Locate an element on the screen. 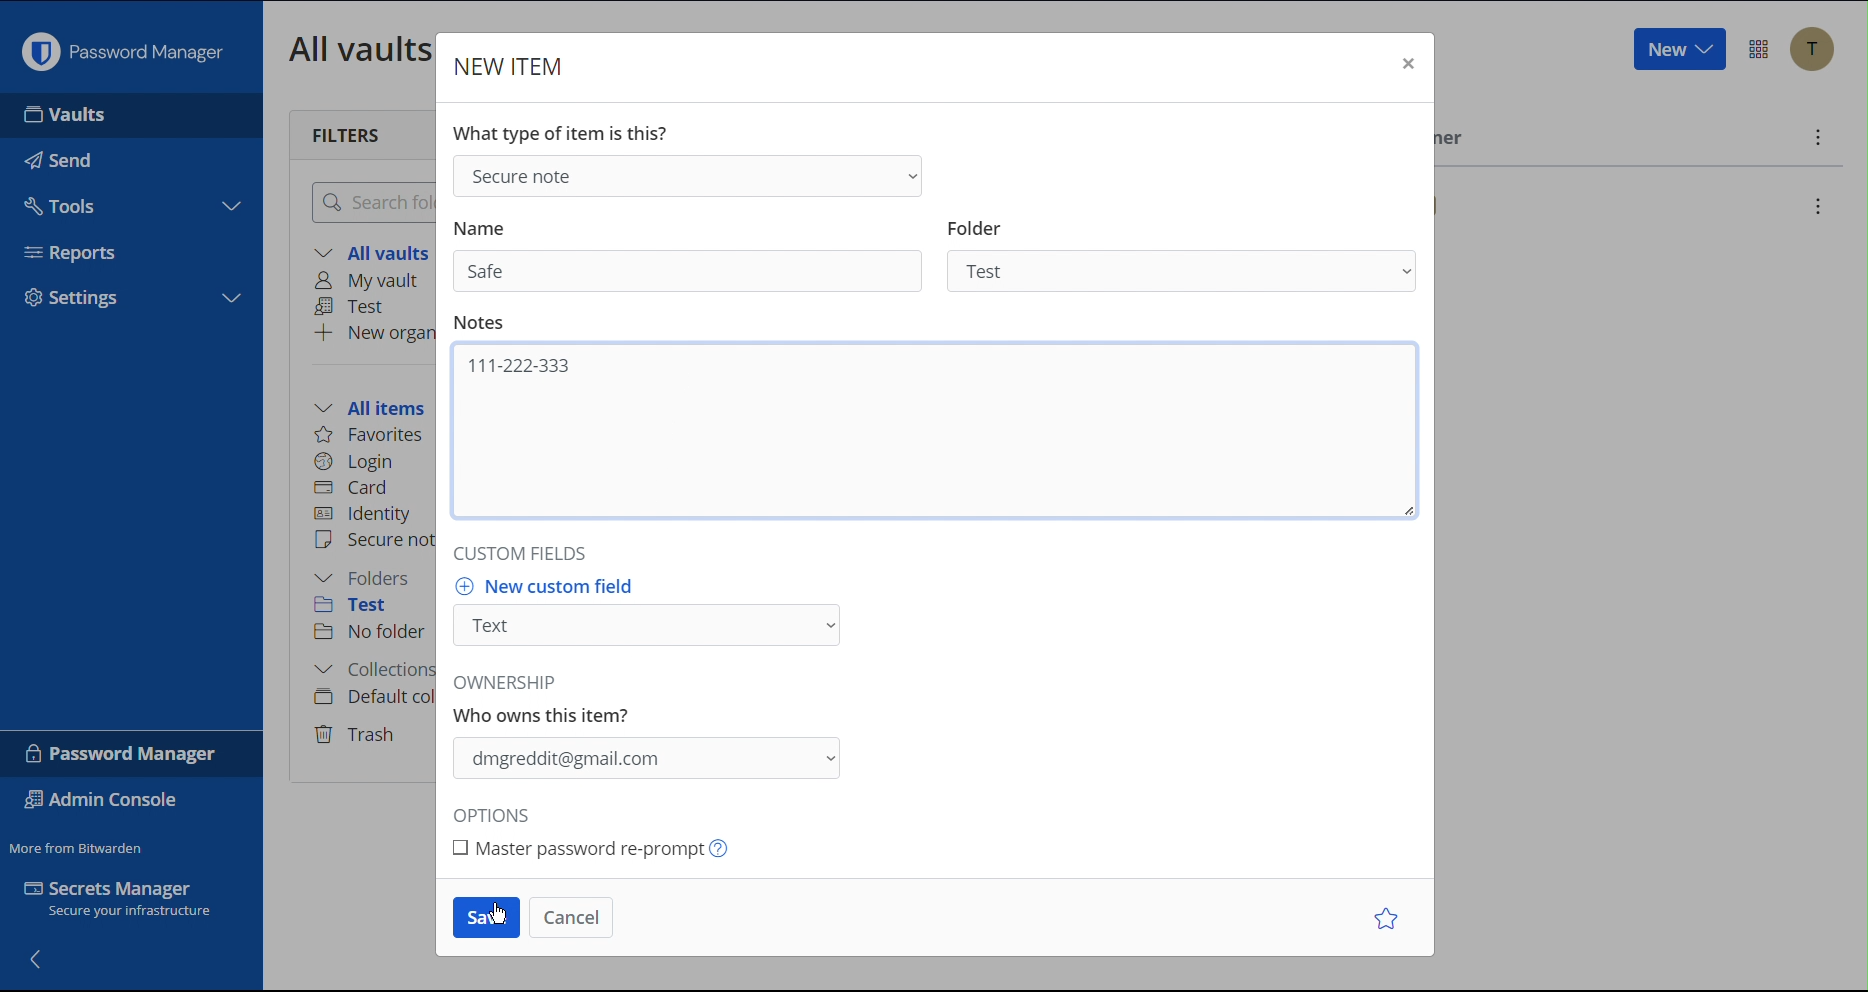  What type of item is this is located at coordinates (559, 133).